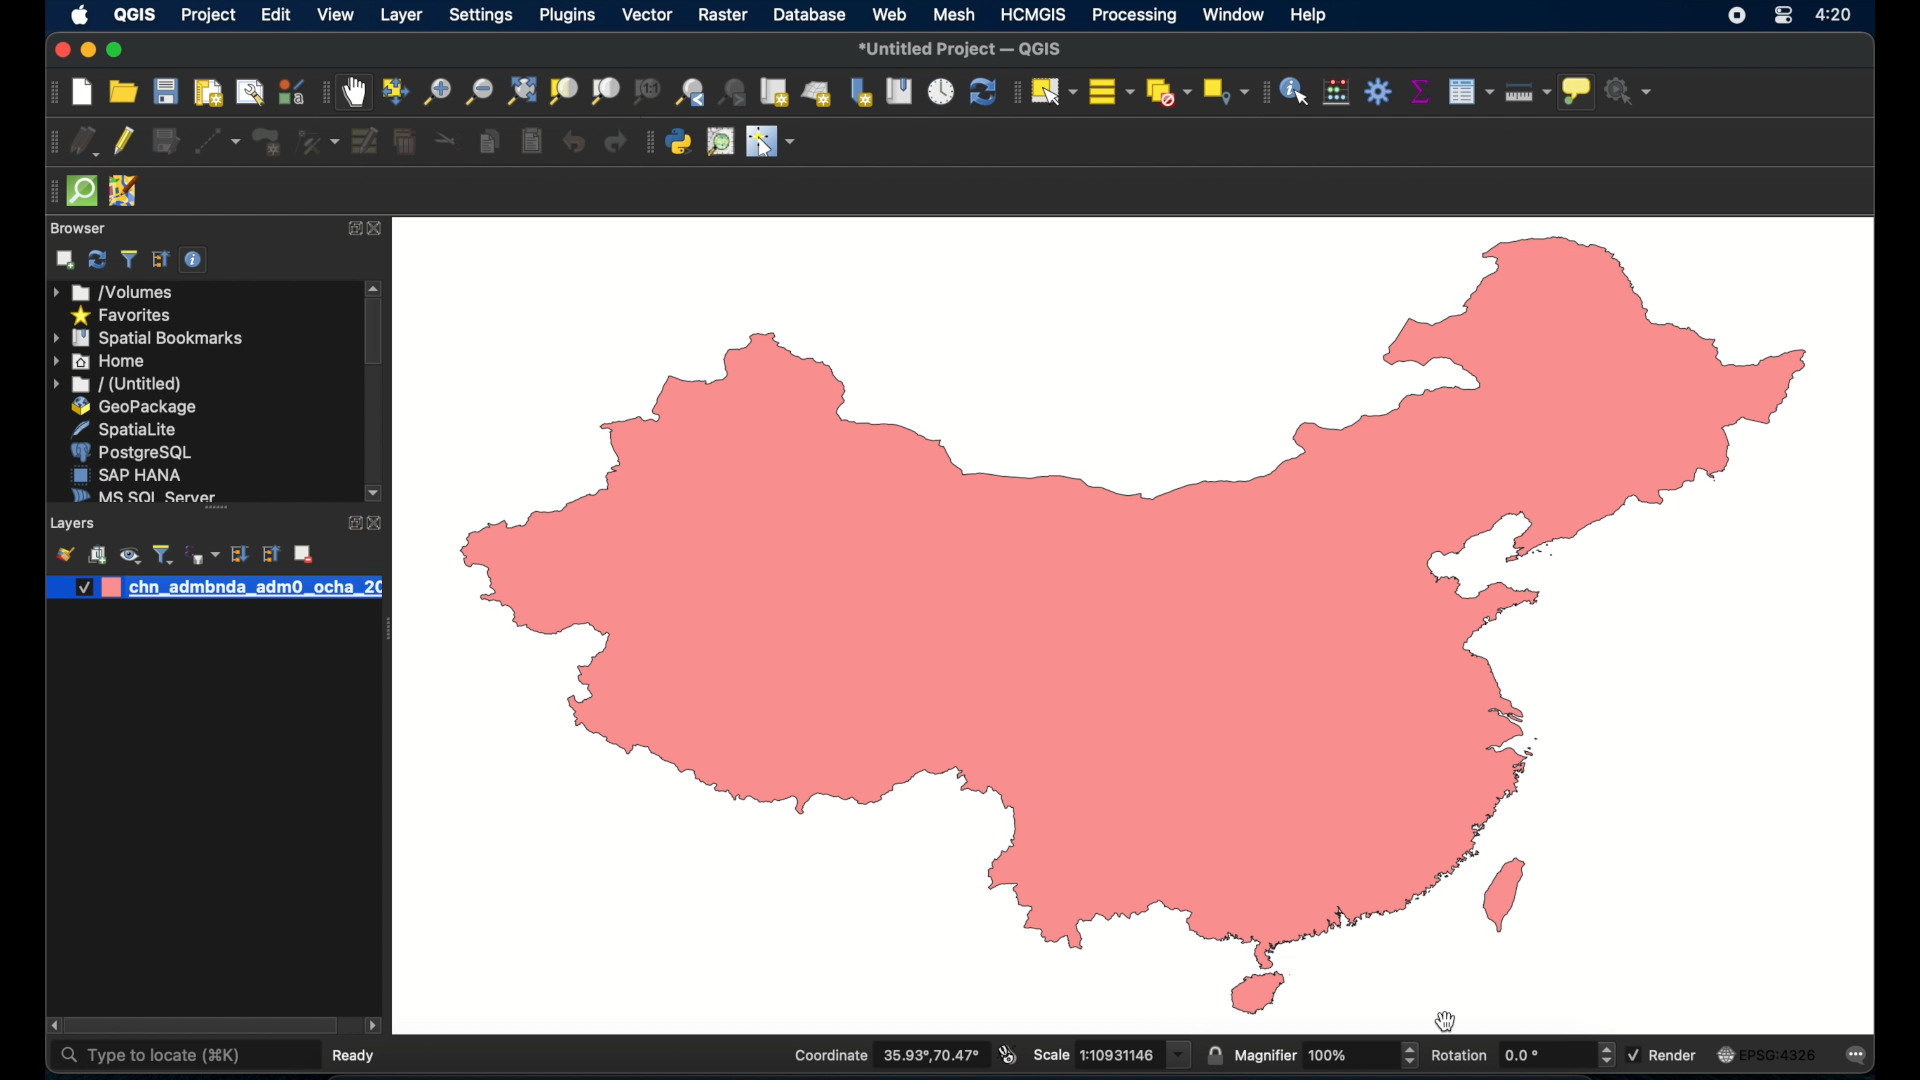  I want to click on magnifier, so click(1314, 1056).